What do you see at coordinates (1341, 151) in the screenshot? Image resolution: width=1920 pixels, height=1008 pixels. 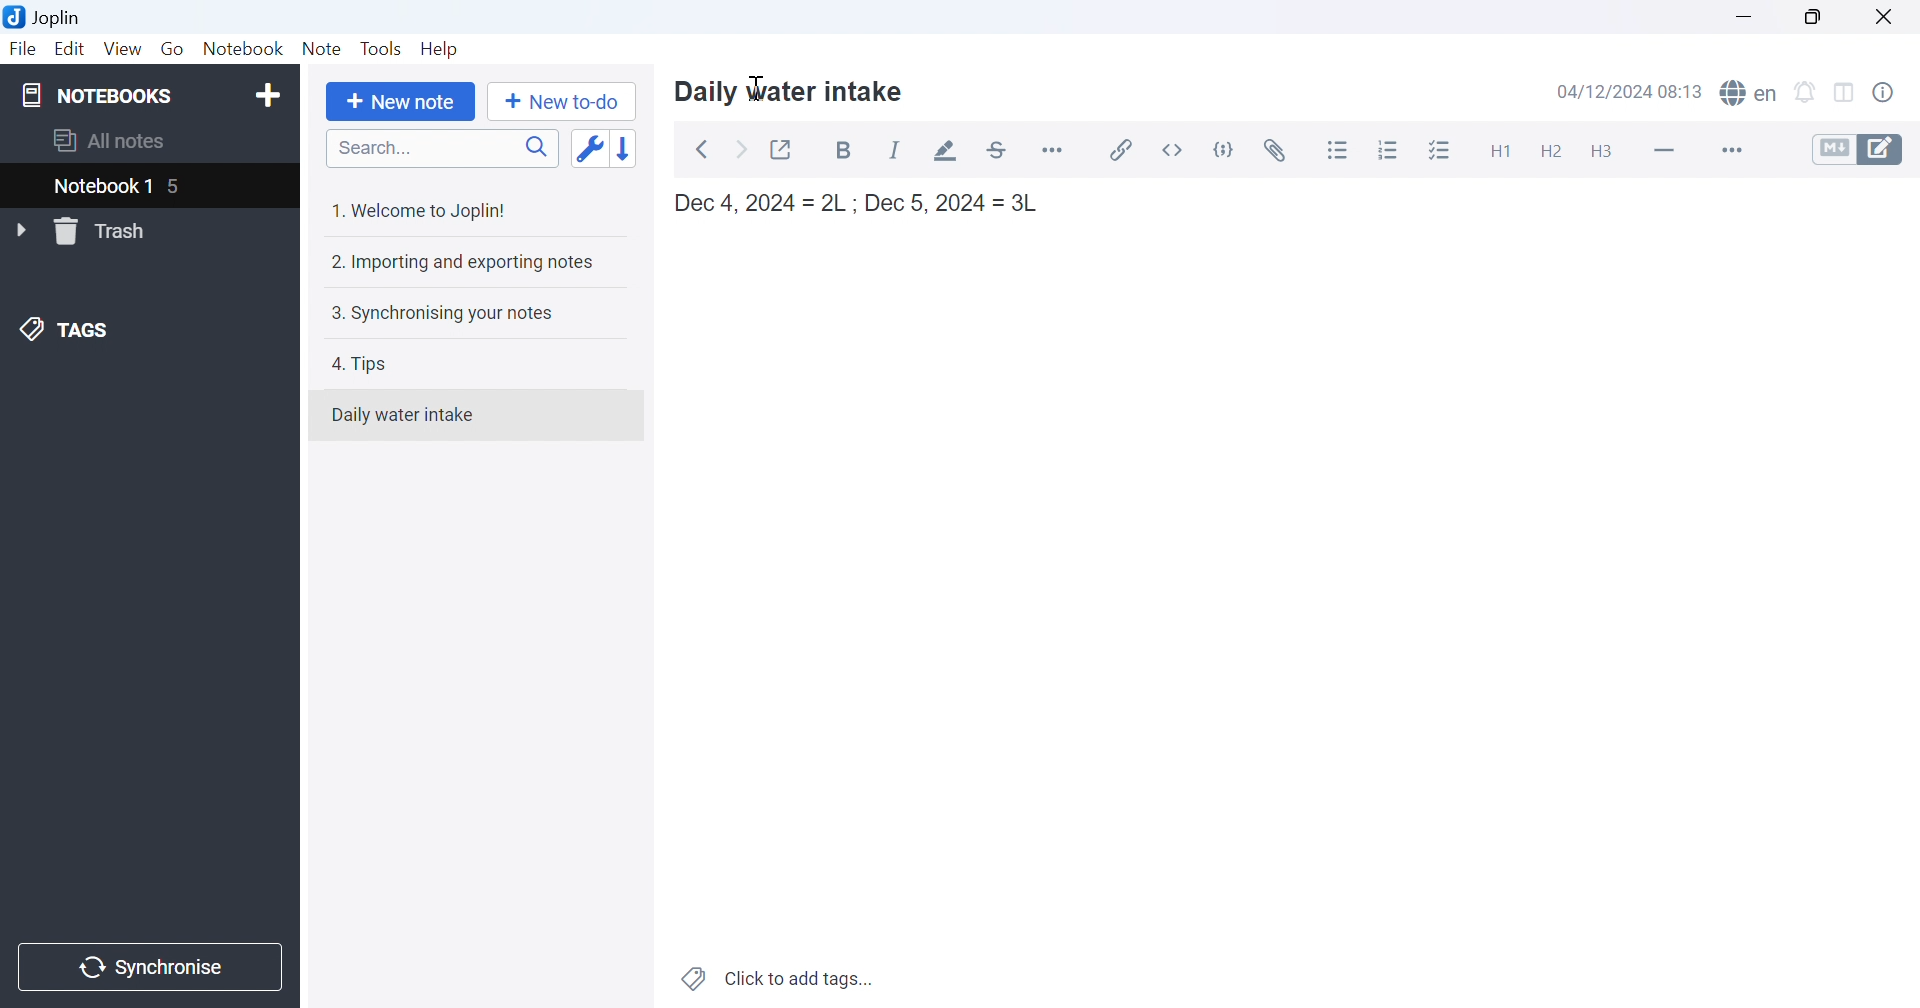 I see `Bulleted list` at bounding box center [1341, 151].